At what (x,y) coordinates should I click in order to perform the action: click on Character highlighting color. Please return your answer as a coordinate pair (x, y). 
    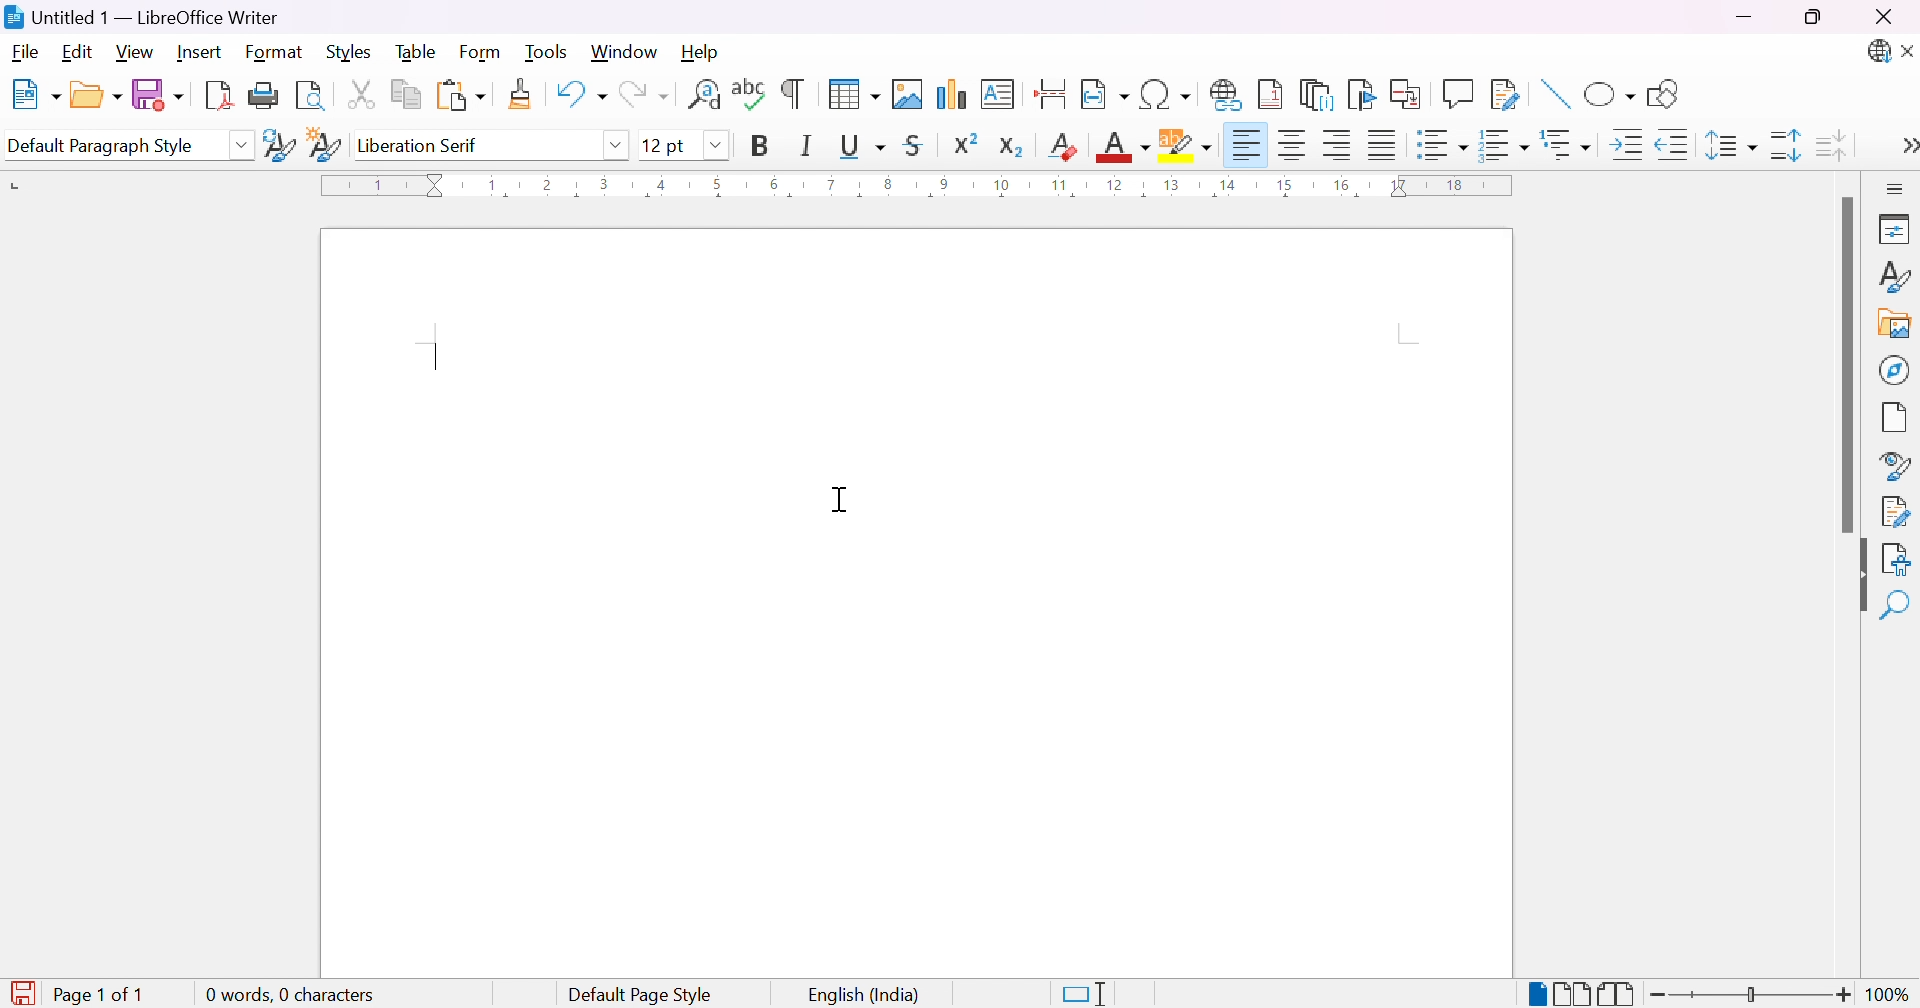
    Looking at the image, I should click on (1187, 145).